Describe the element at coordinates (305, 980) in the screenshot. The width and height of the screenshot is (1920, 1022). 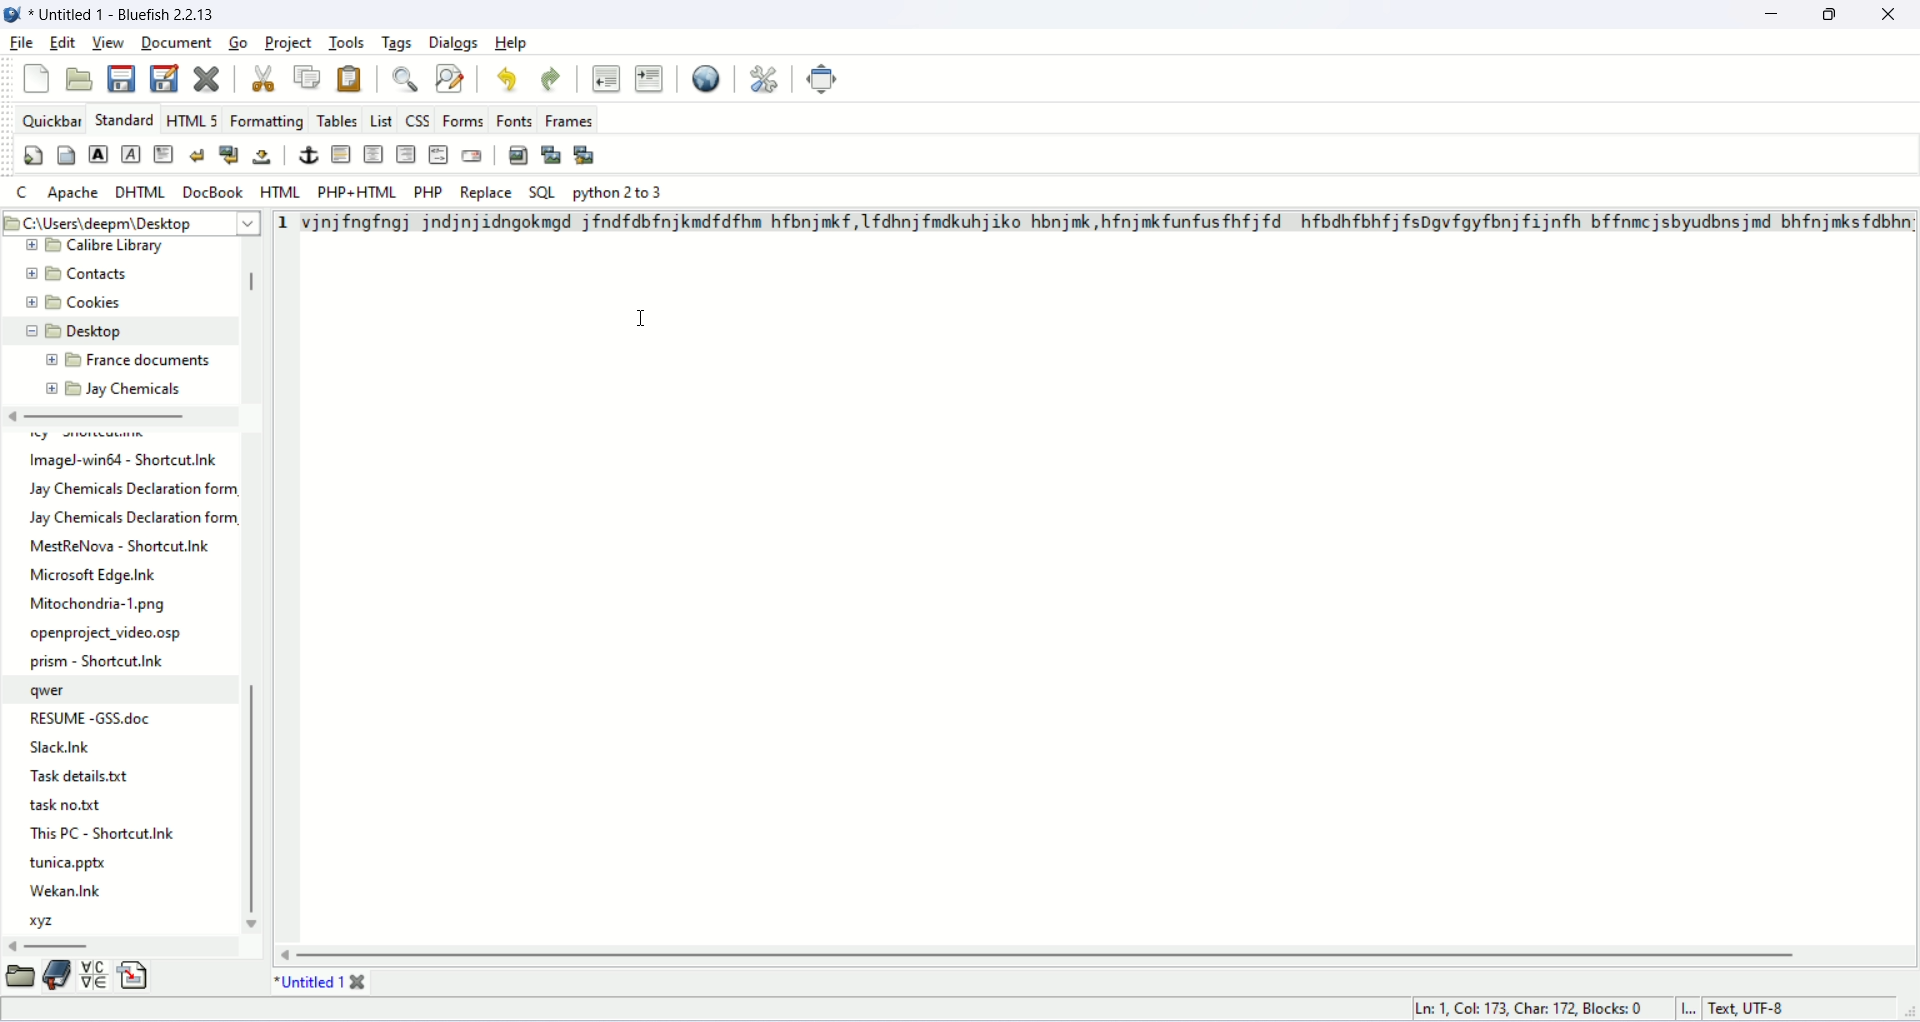
I see `title` at that location.